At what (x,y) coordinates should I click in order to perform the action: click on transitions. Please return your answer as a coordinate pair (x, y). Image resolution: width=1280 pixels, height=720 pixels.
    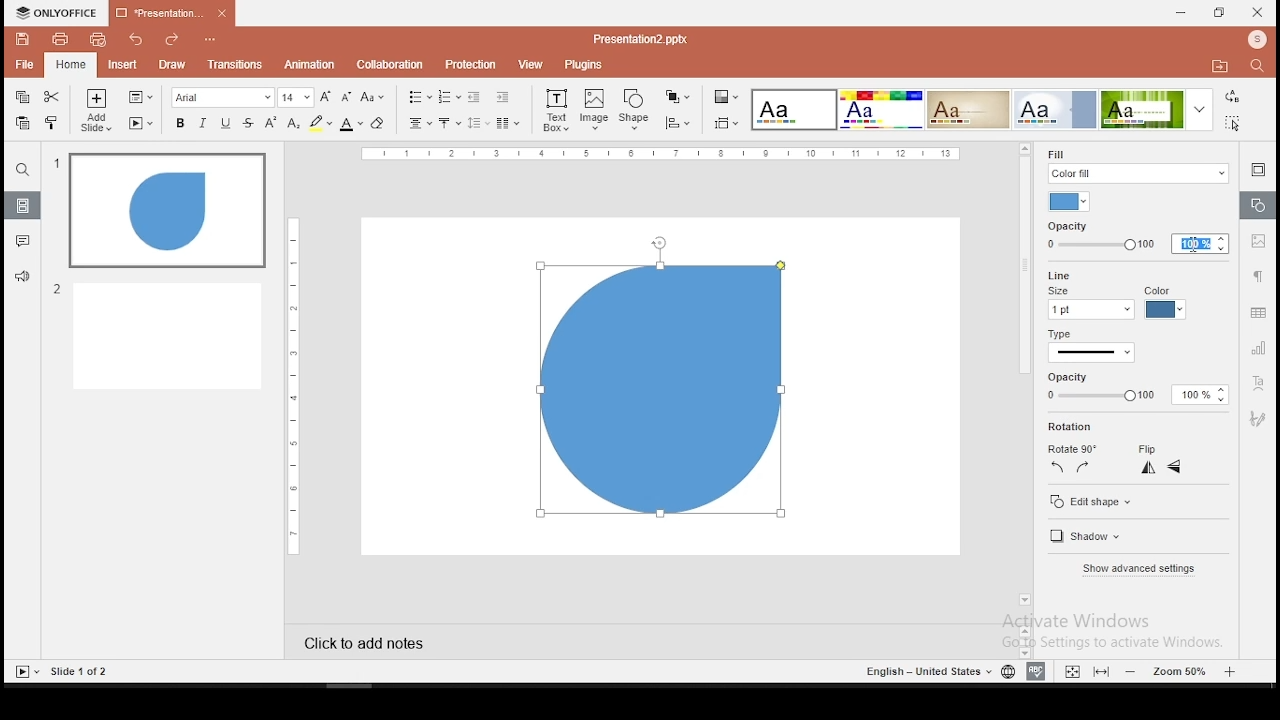
    Looking at the image, I should click on (234, 64).